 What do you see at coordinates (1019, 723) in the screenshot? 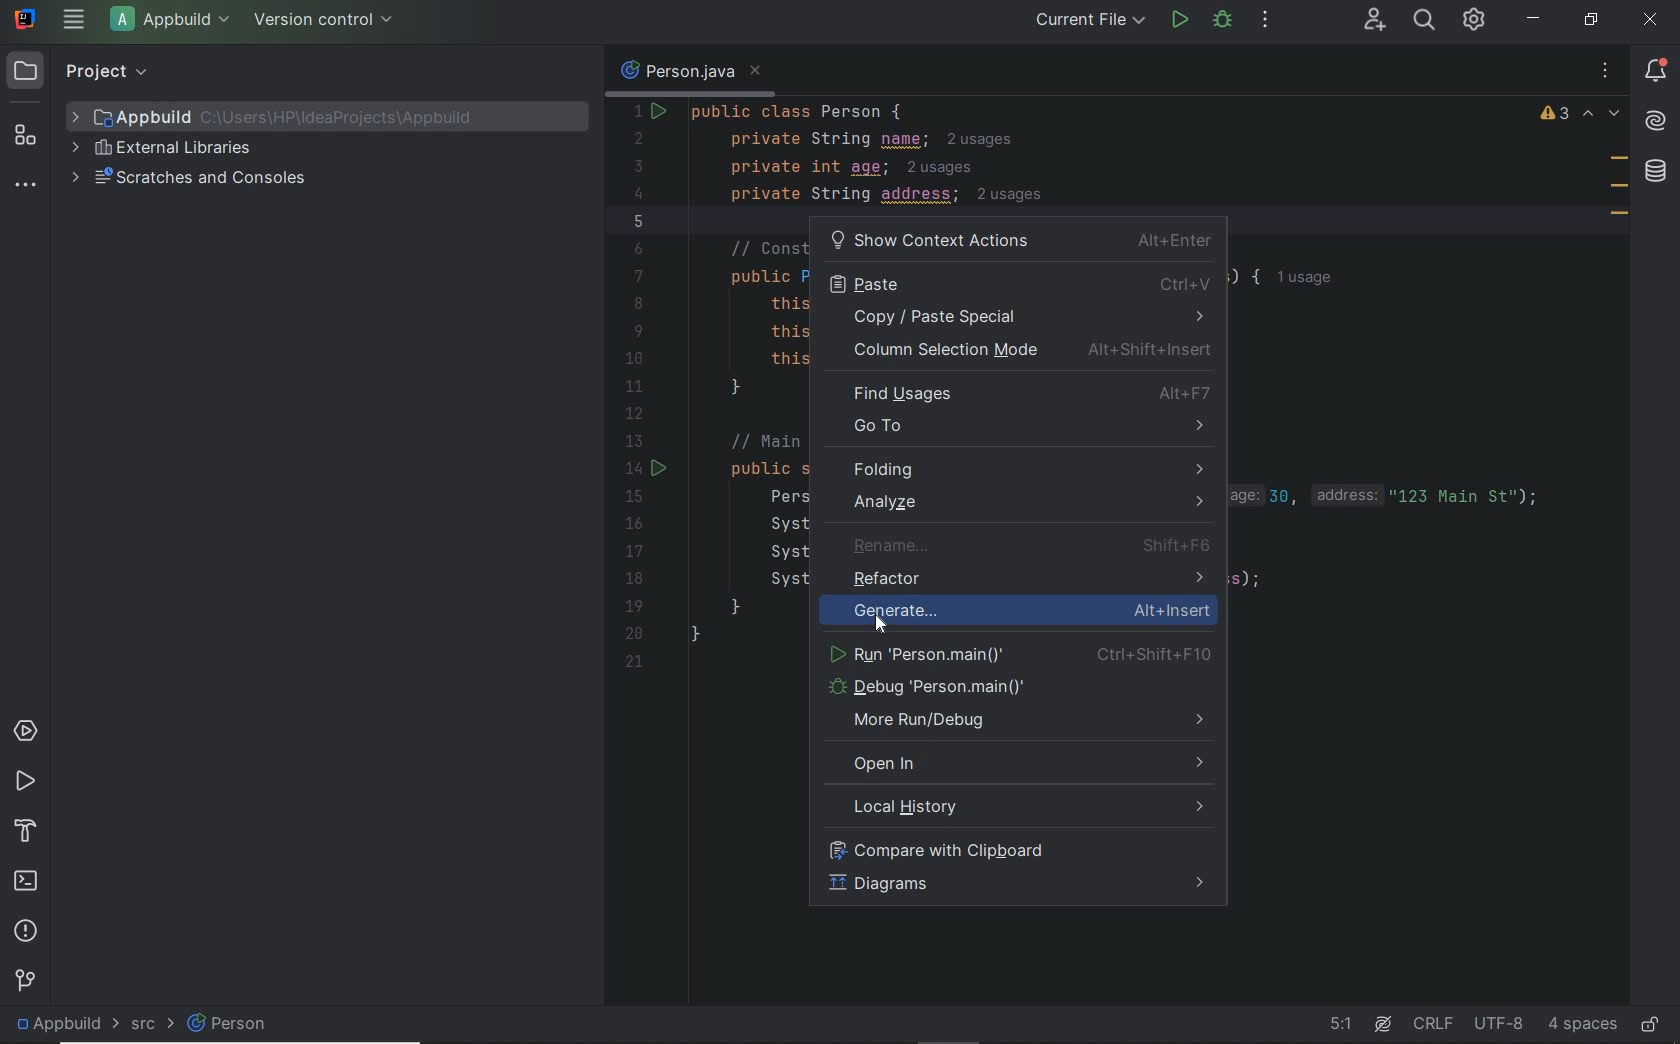
I see `more run/debug` at bounding box center [1019, 723].